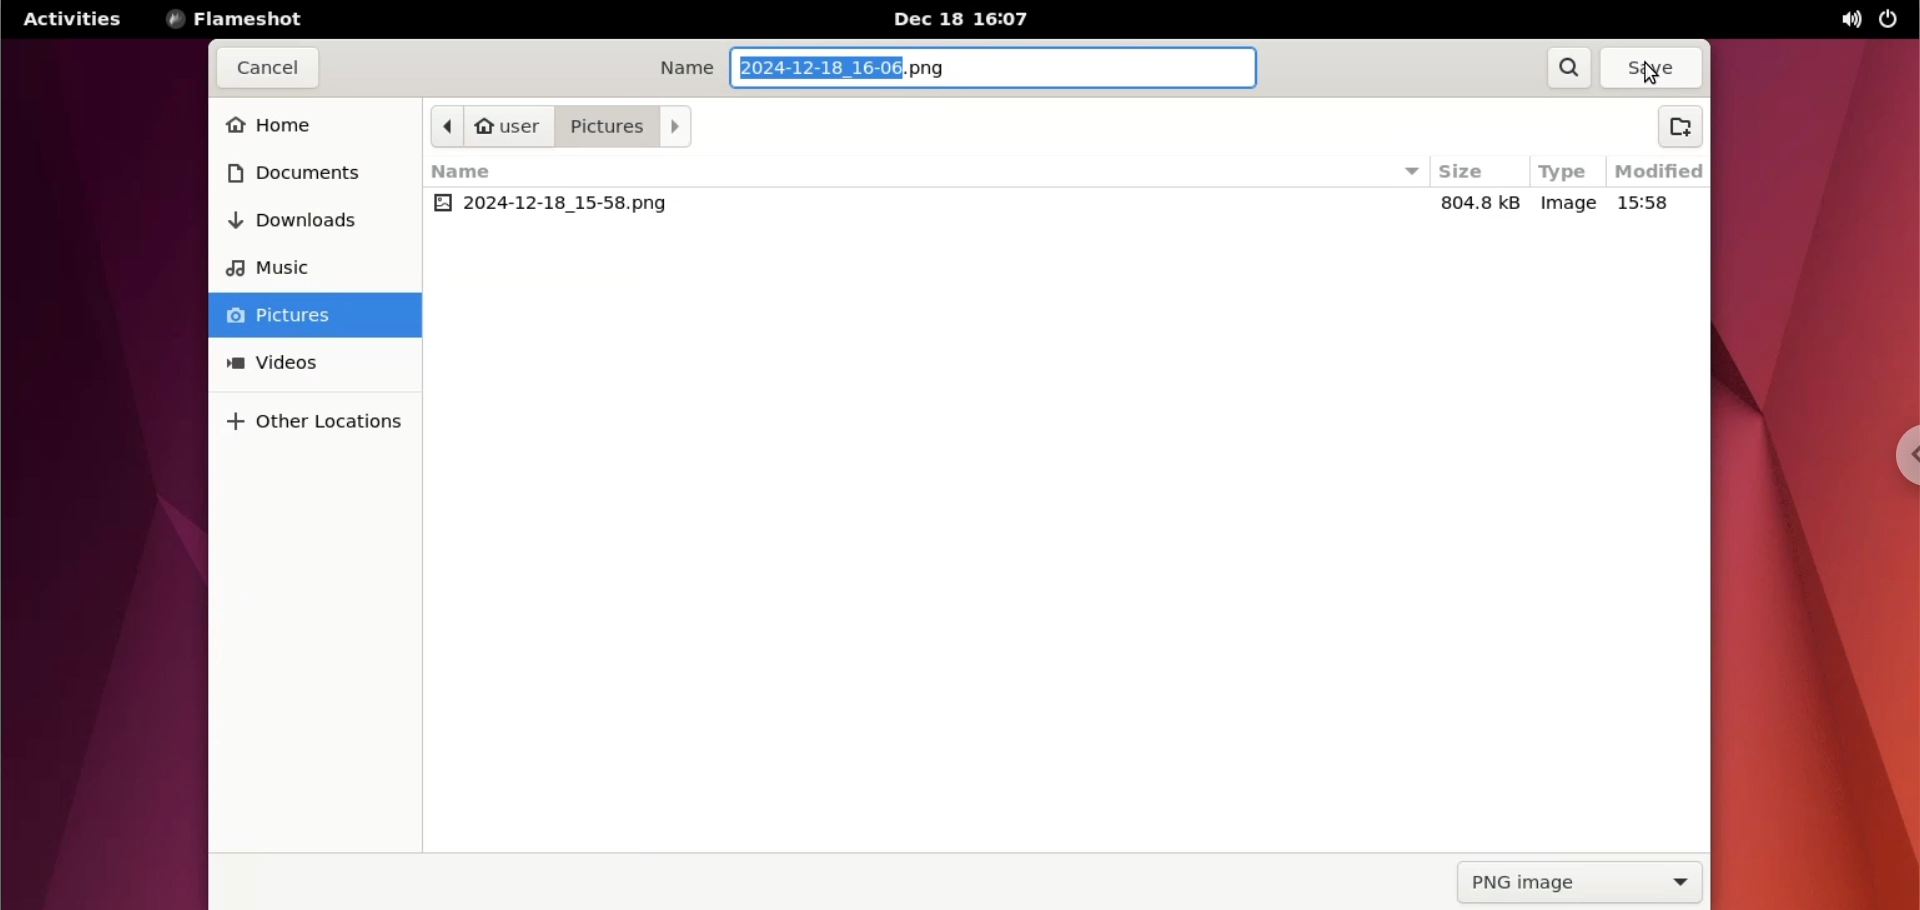 This screenshot has height=910, width=1920. I want to click on date and time, so click(975, 20).